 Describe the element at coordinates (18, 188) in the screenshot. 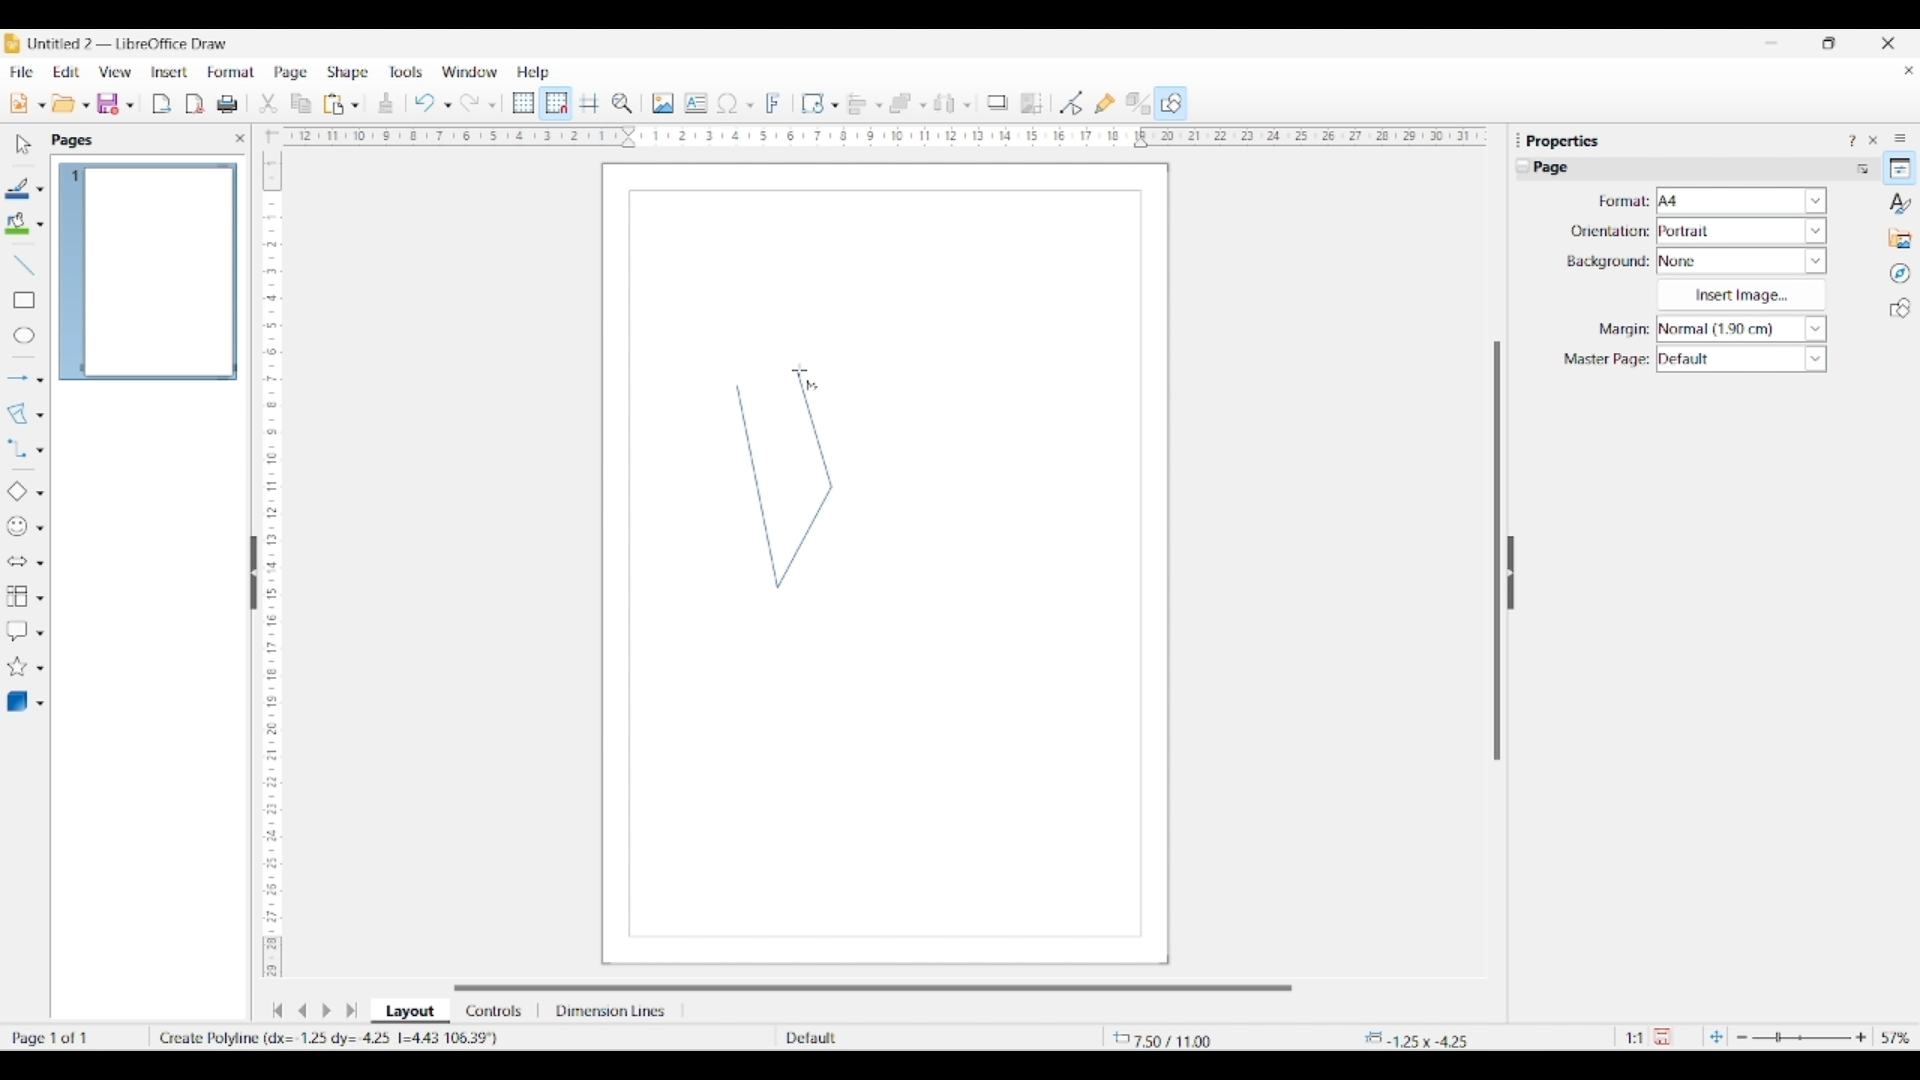

I see `Selected line color` at that location.